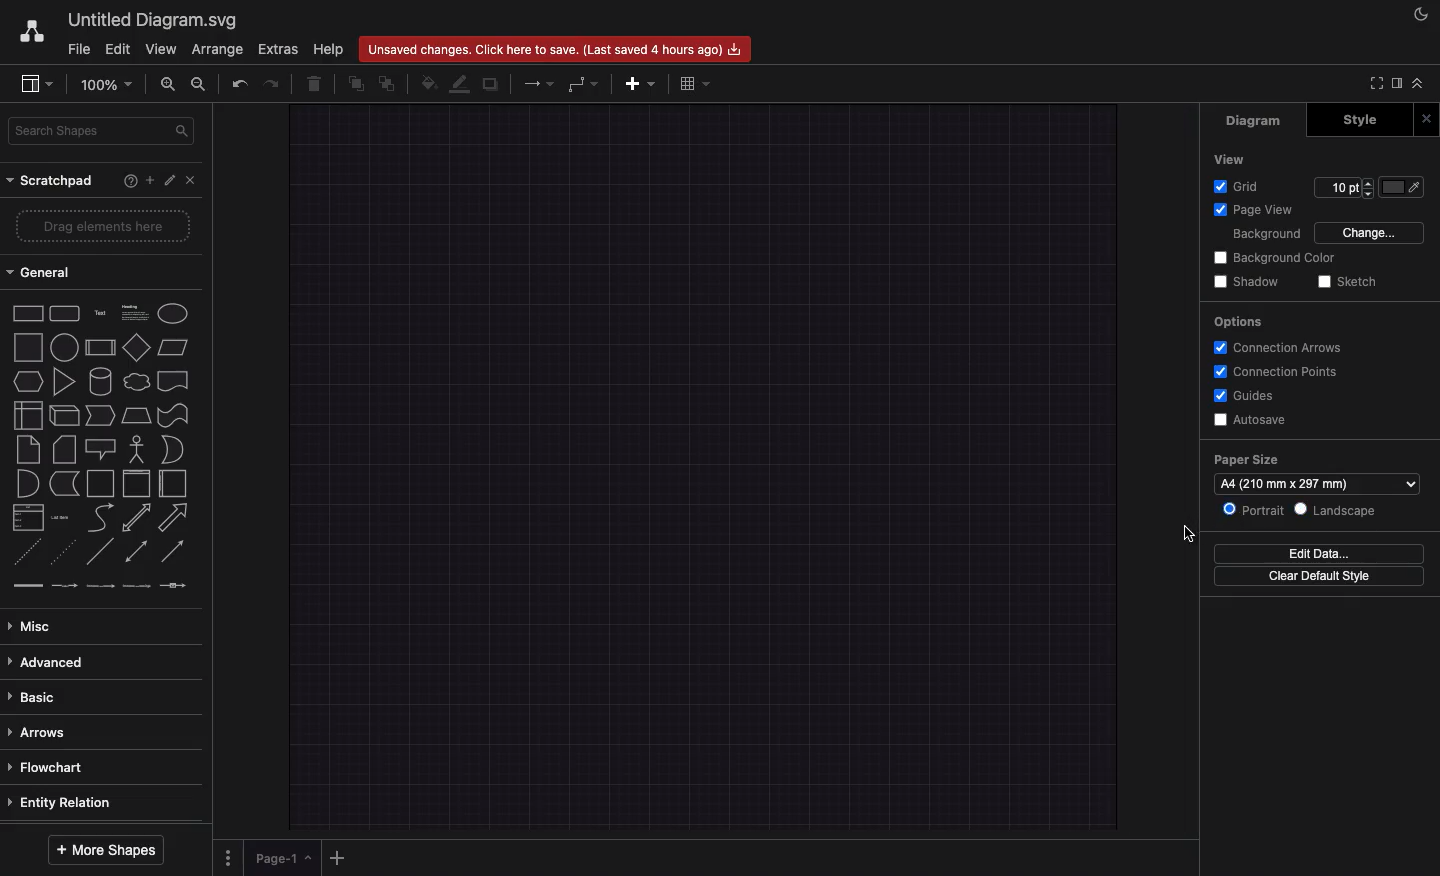 The height and width of the screenshot is (876, 1440). What do you see at coordinates (1282, 348) in the screenshot?
I see `Connection arrows` at bounding box center [1282, 348].